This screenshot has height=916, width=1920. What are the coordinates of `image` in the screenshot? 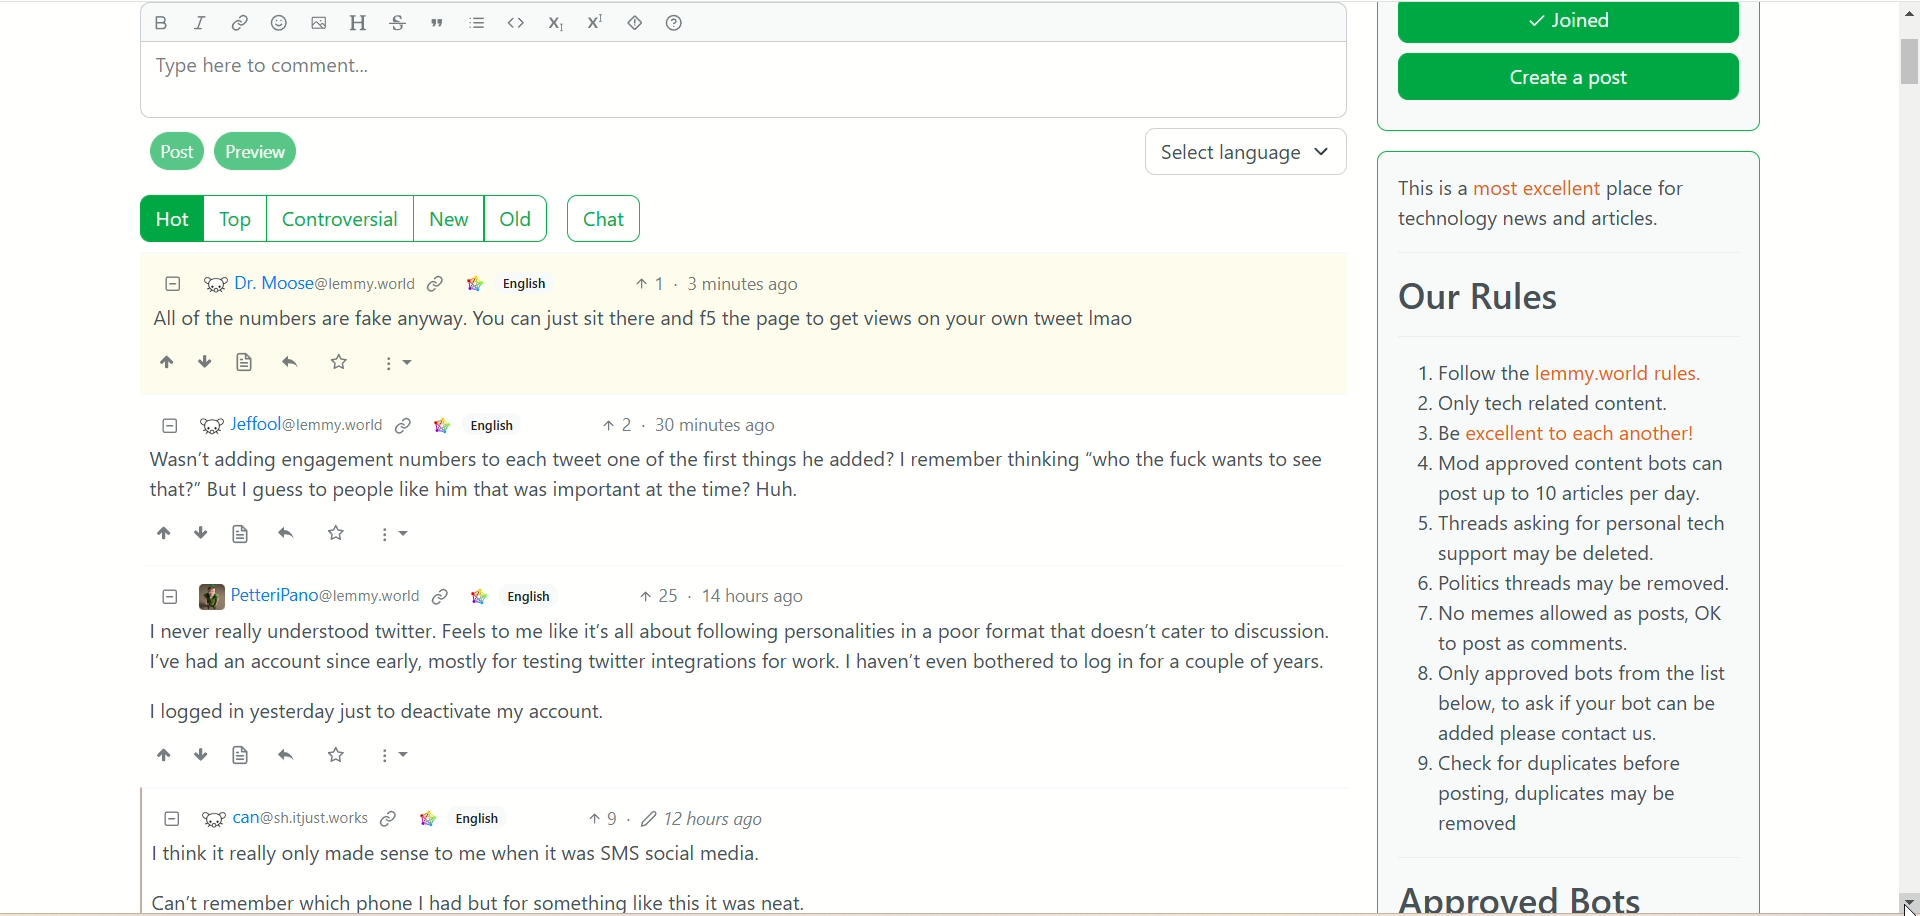 It's located at (317, 24).